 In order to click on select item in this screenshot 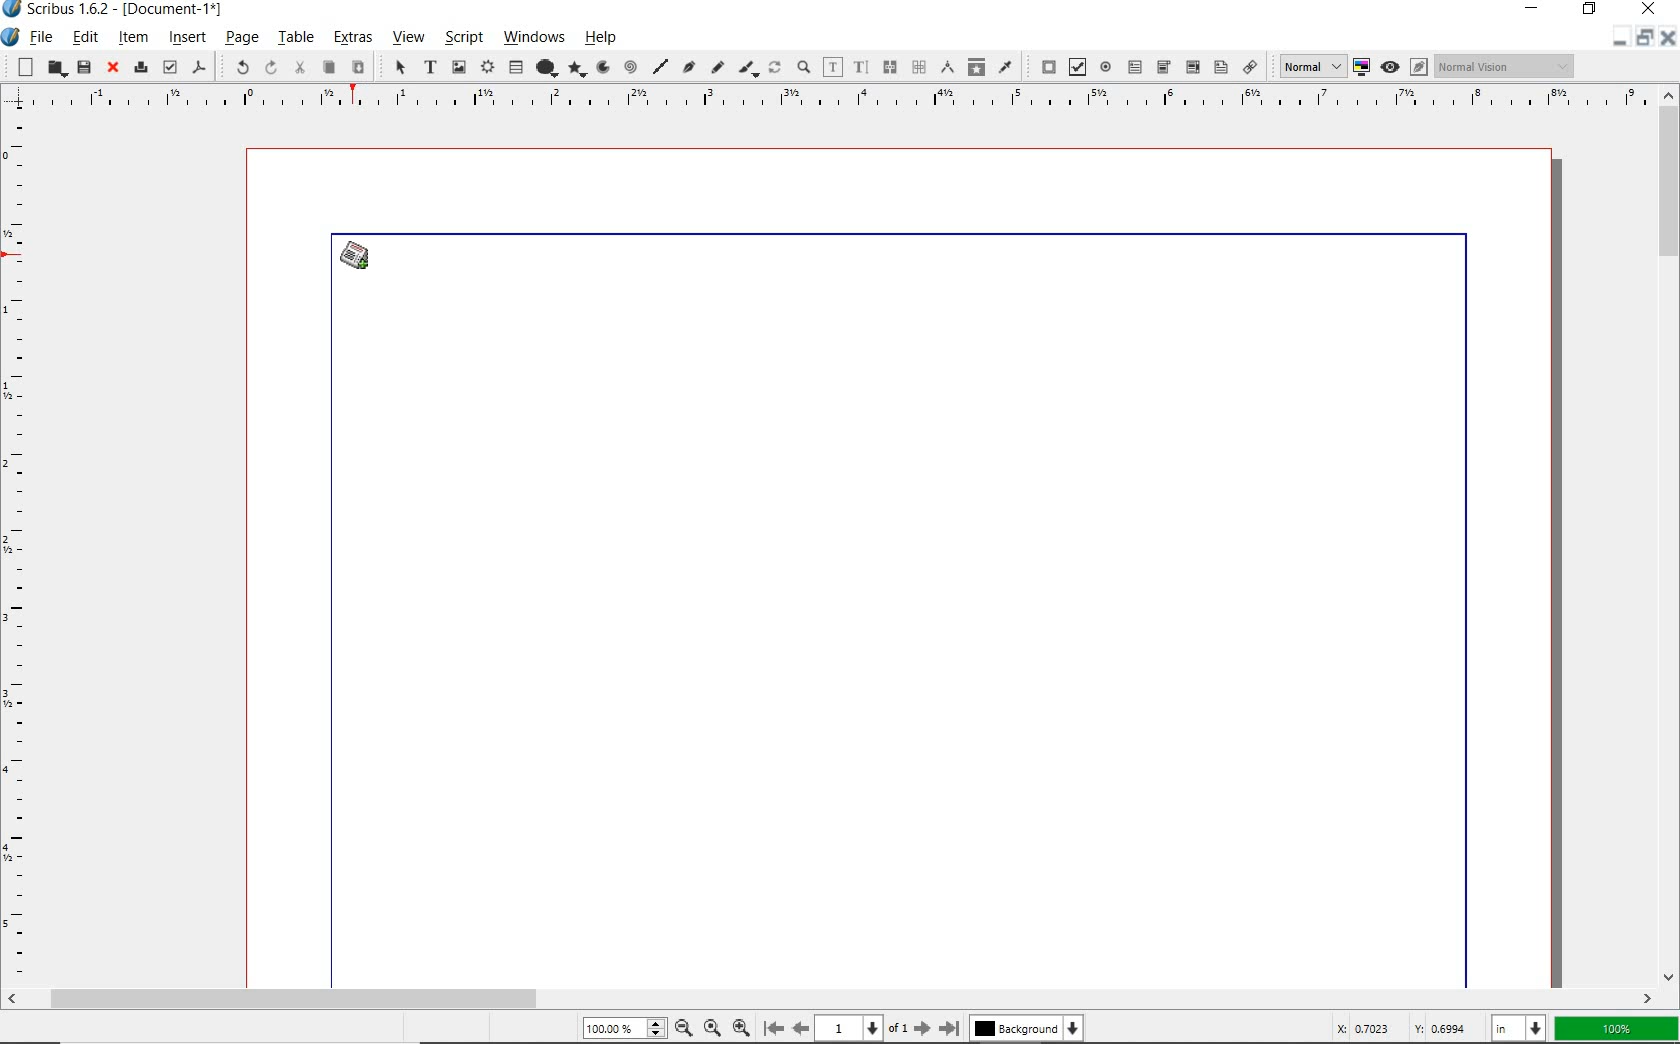, I will do `click(396, 67)`.